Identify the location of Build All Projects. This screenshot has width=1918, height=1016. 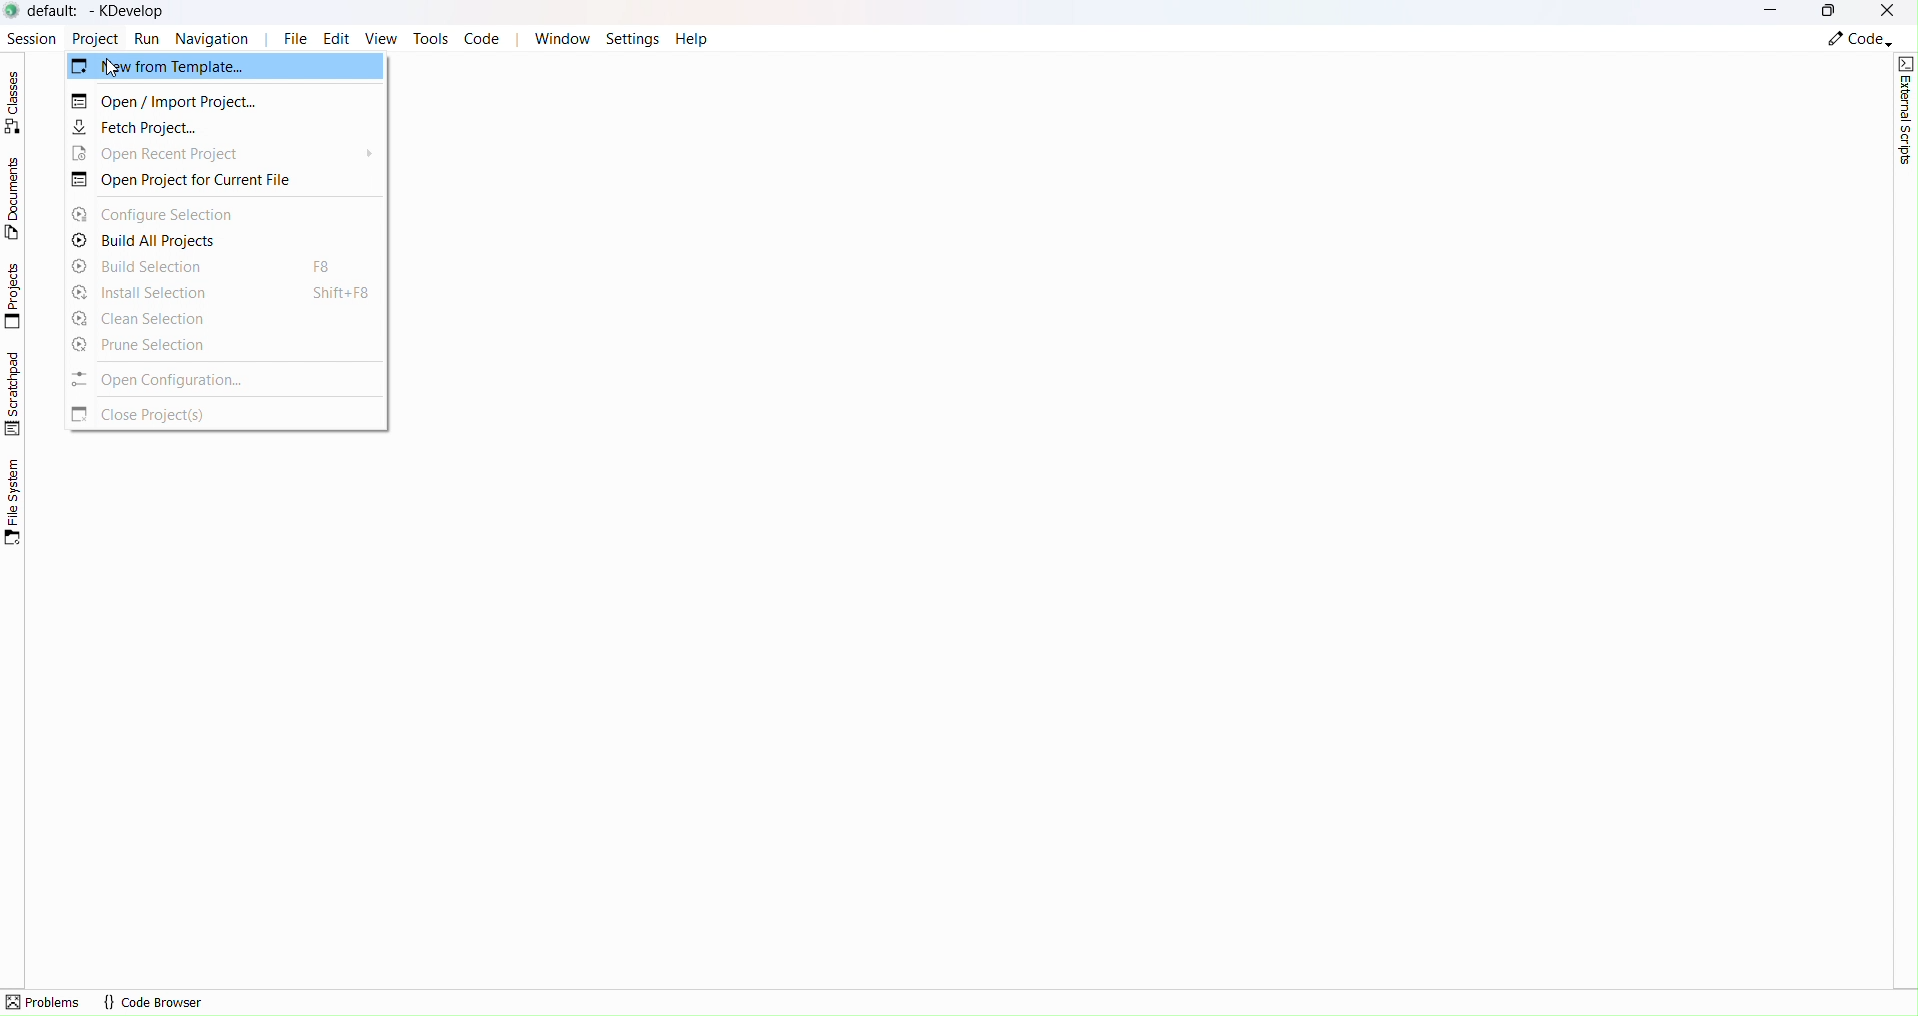
(176, 241).